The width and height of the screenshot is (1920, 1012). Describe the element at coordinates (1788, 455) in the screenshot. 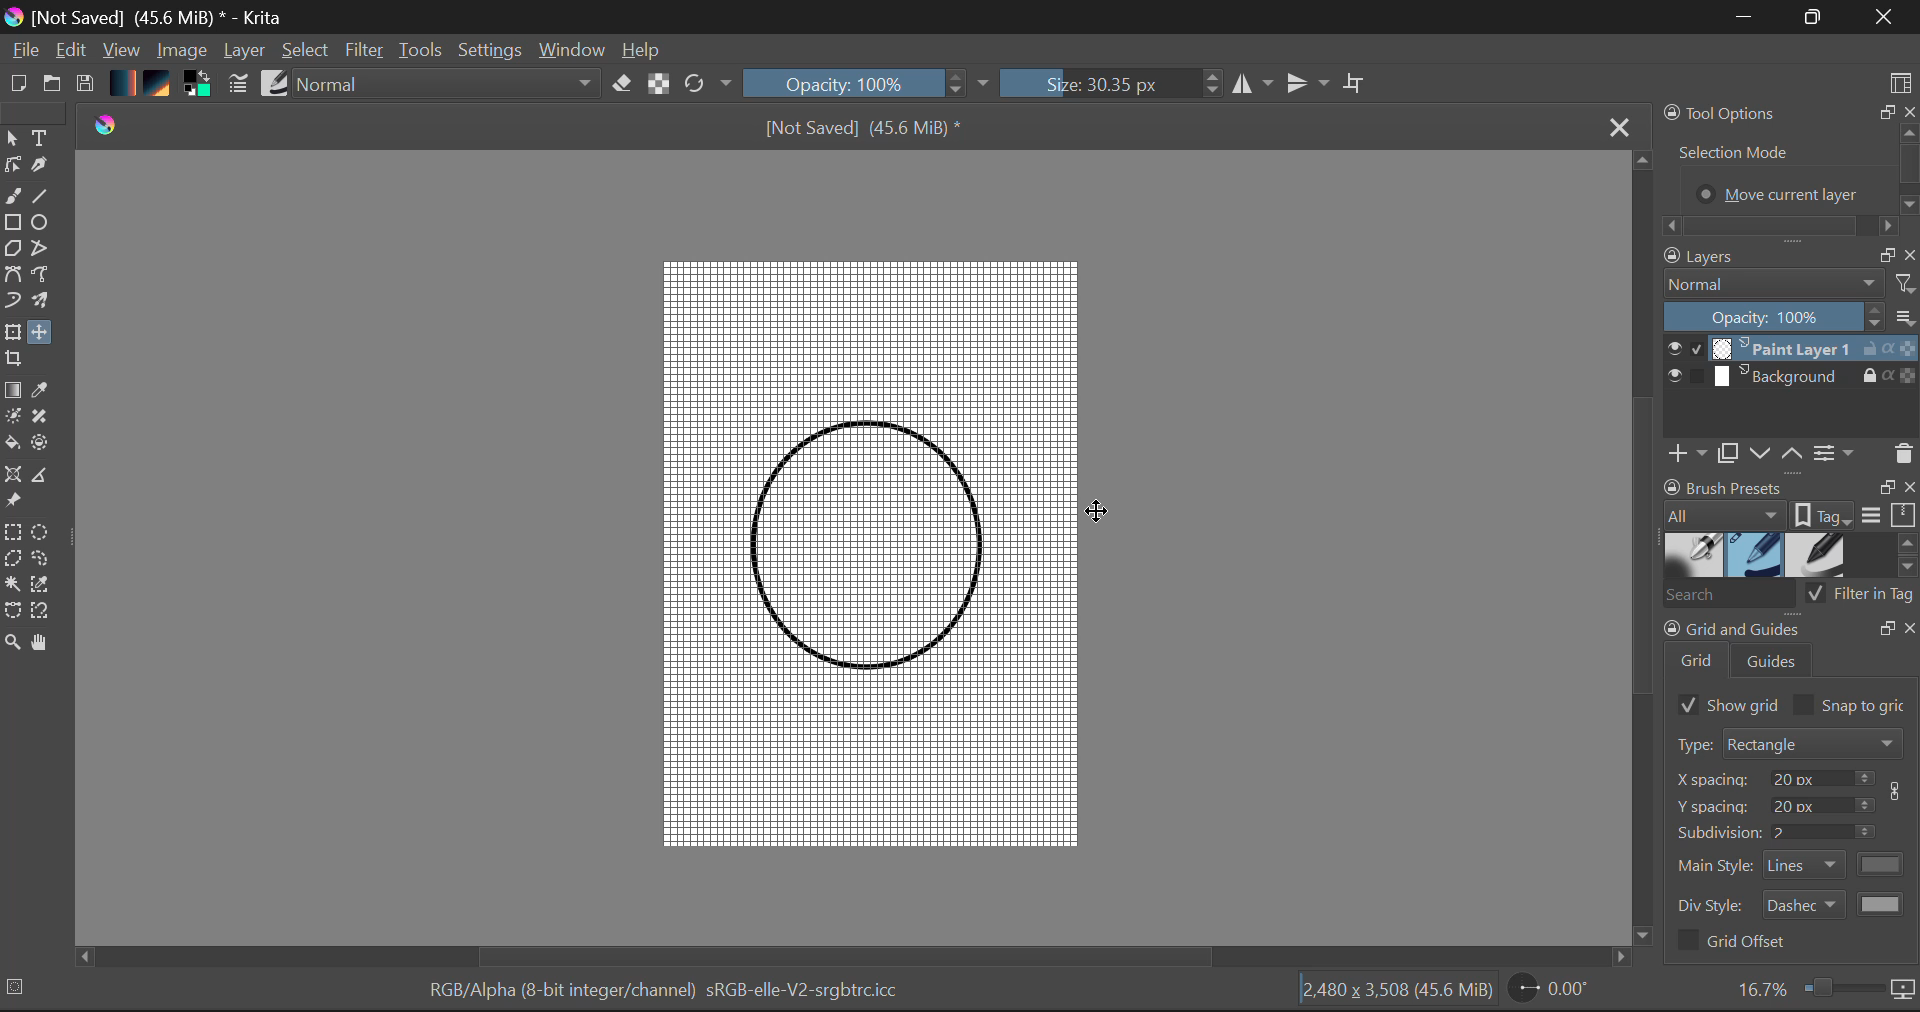

I see `Layers Quickbuttons` at that location.